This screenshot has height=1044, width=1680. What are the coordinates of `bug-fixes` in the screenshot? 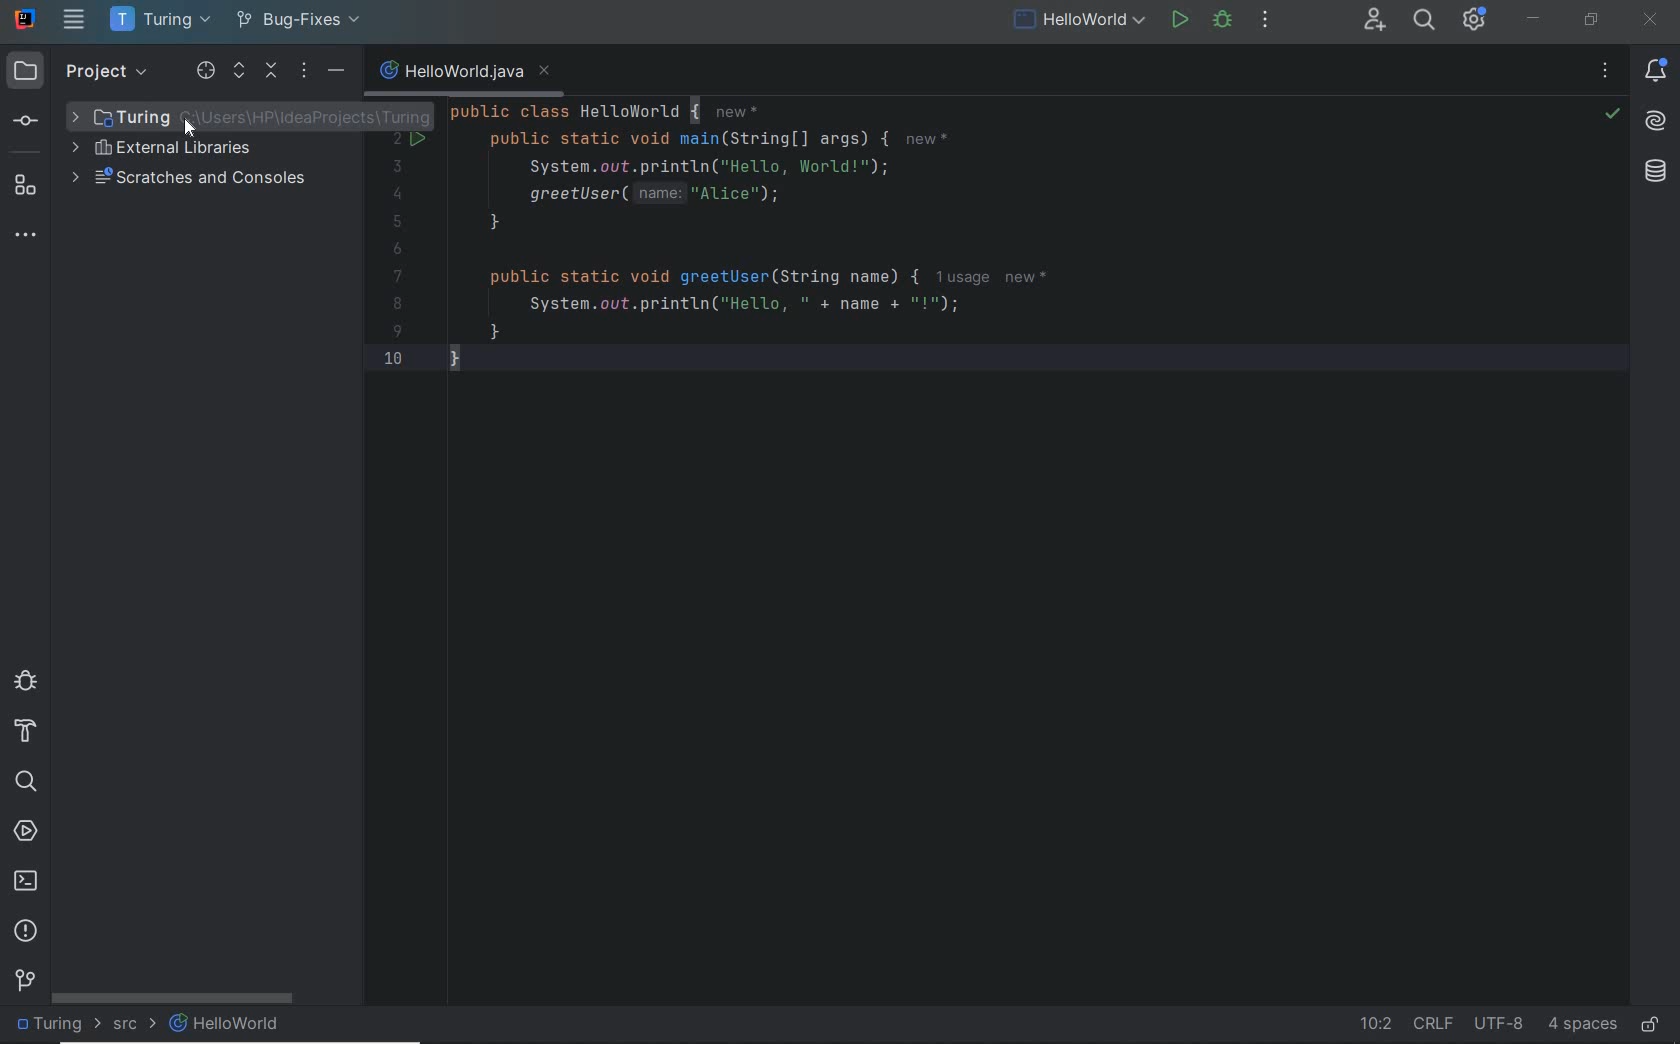 It's located at (297, 22).